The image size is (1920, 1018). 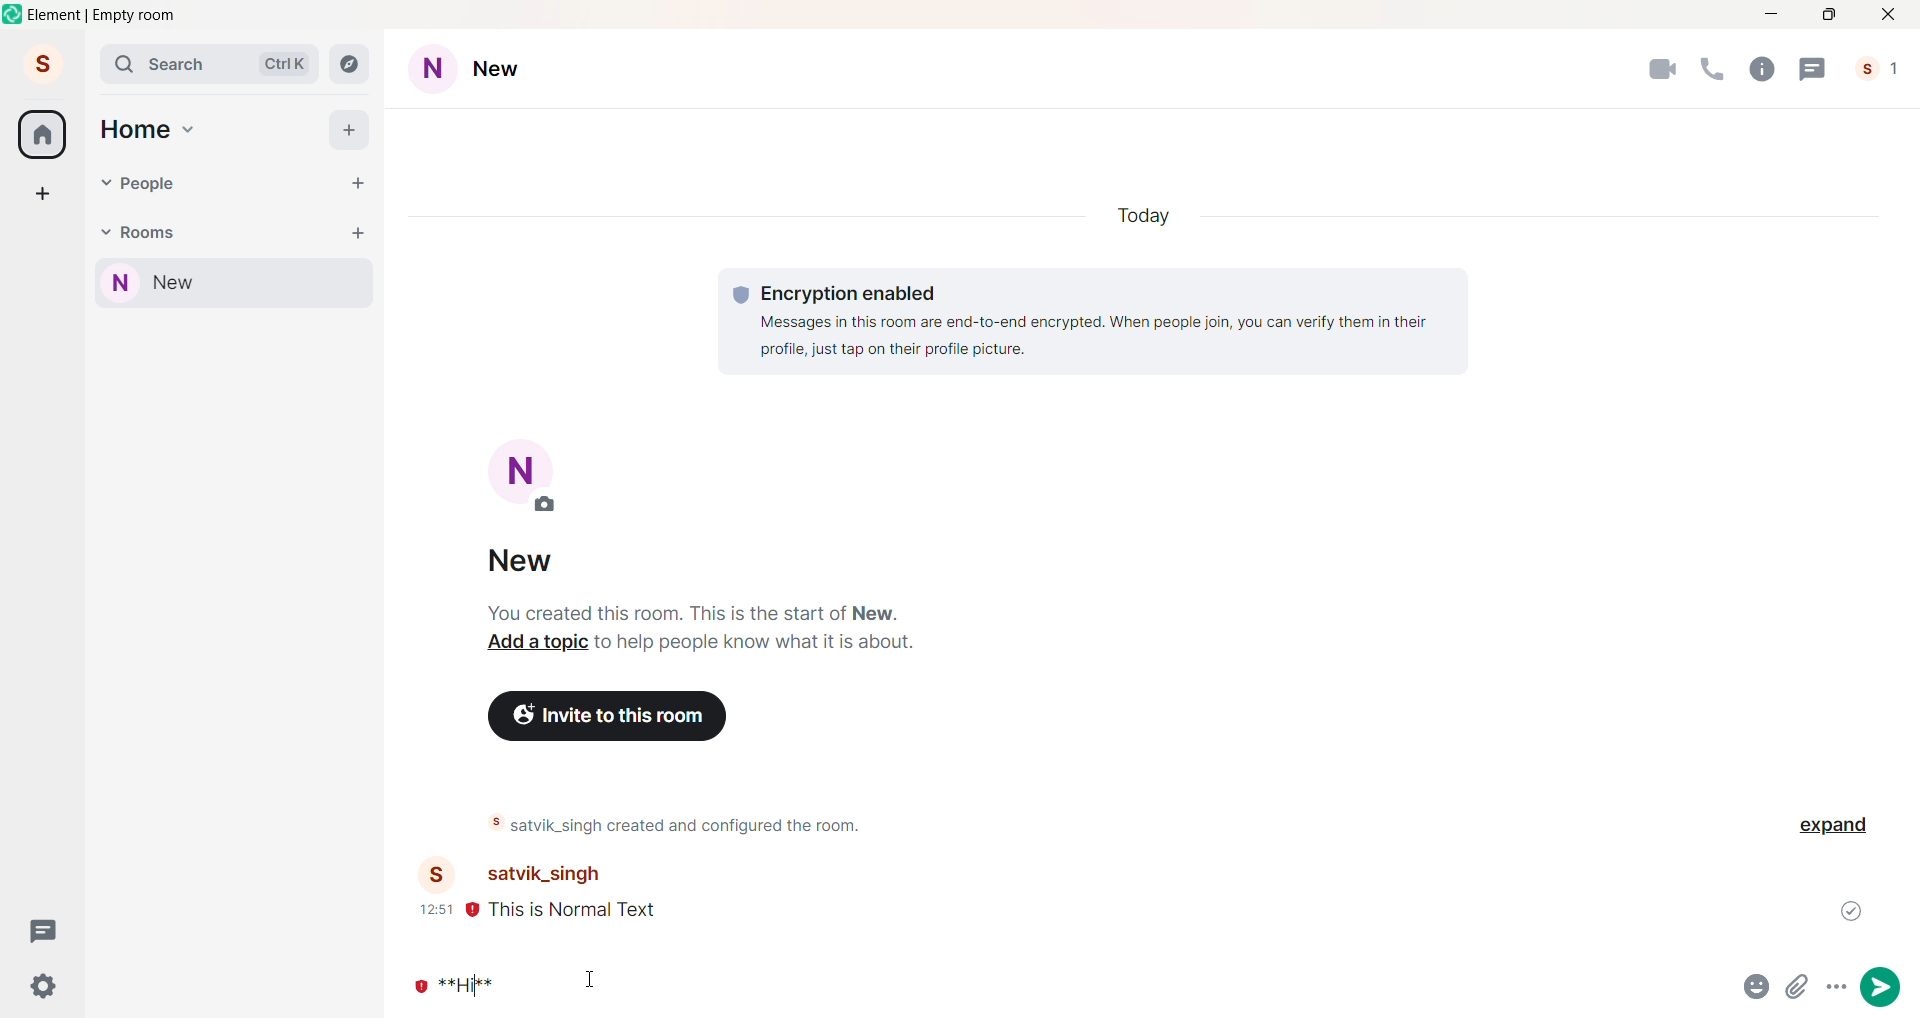 What do you see at coordinates (359, 231) in the screenshot?
I see `Add Room` at bounding box center [359, 231].